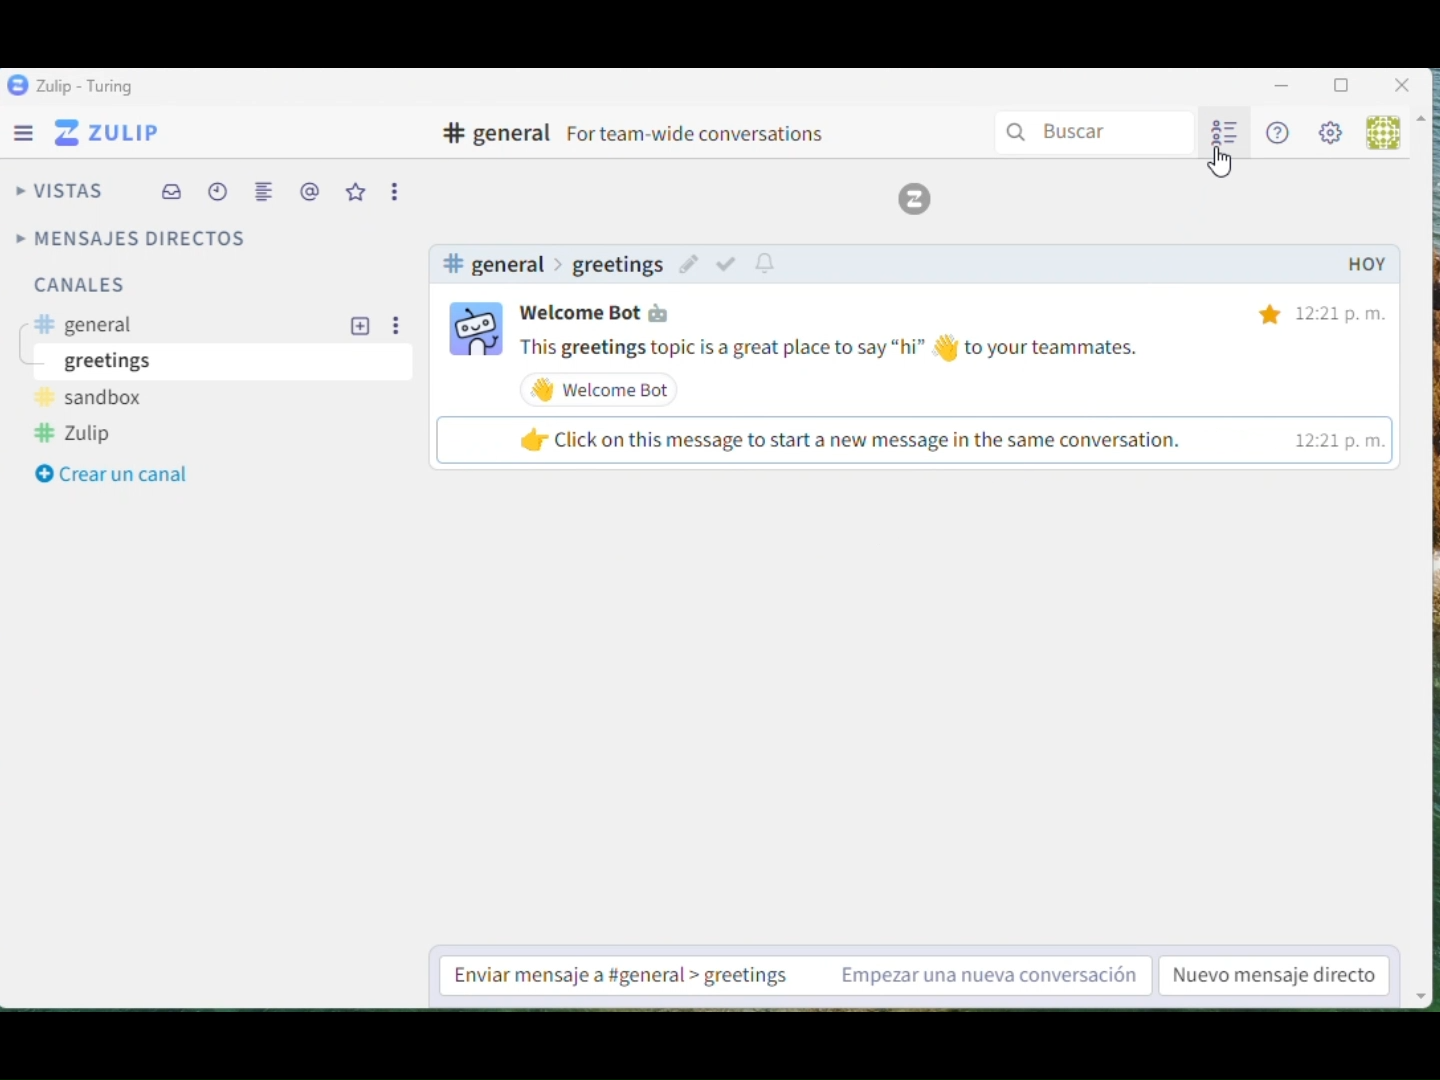 The image size is (1440, 1080). What do you see at coordinates (119, 476) in the screenshot?
I see `Create a channel` at bounding box center [119, 476].